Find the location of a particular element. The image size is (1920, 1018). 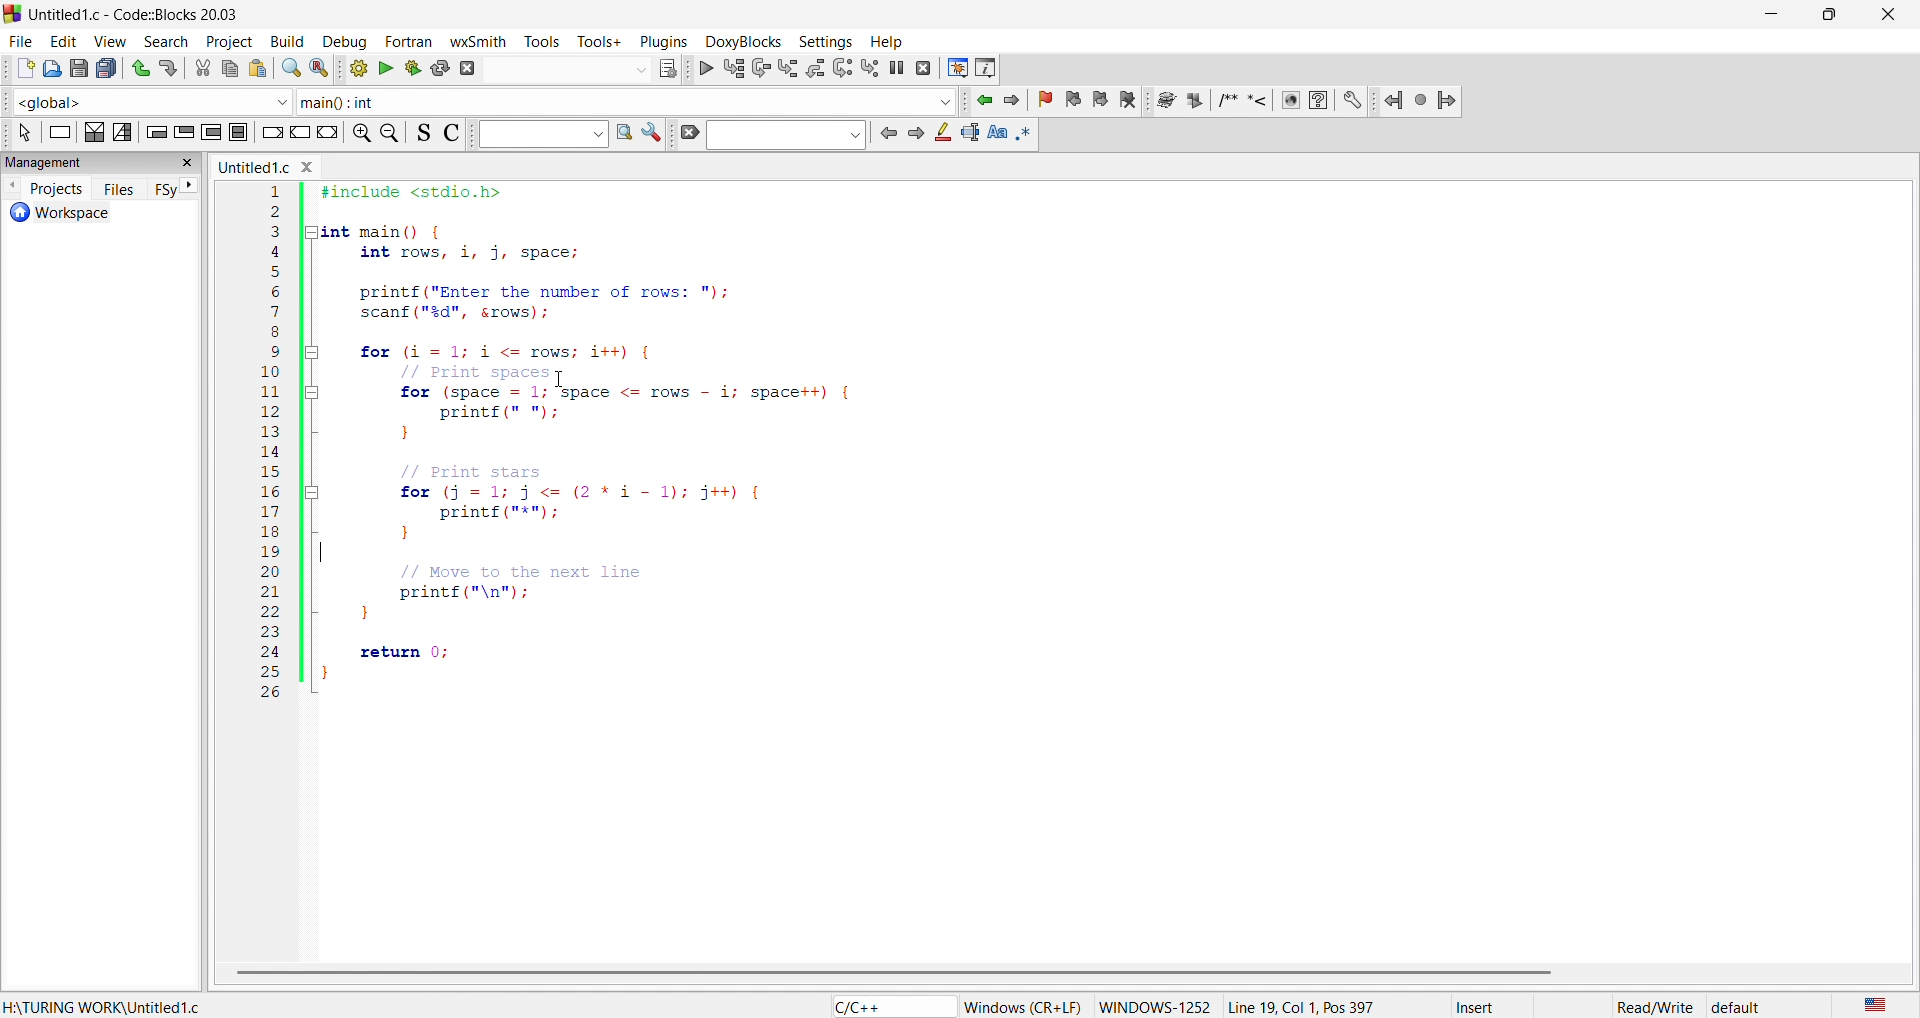

language is located at coordinates (888, 1006).